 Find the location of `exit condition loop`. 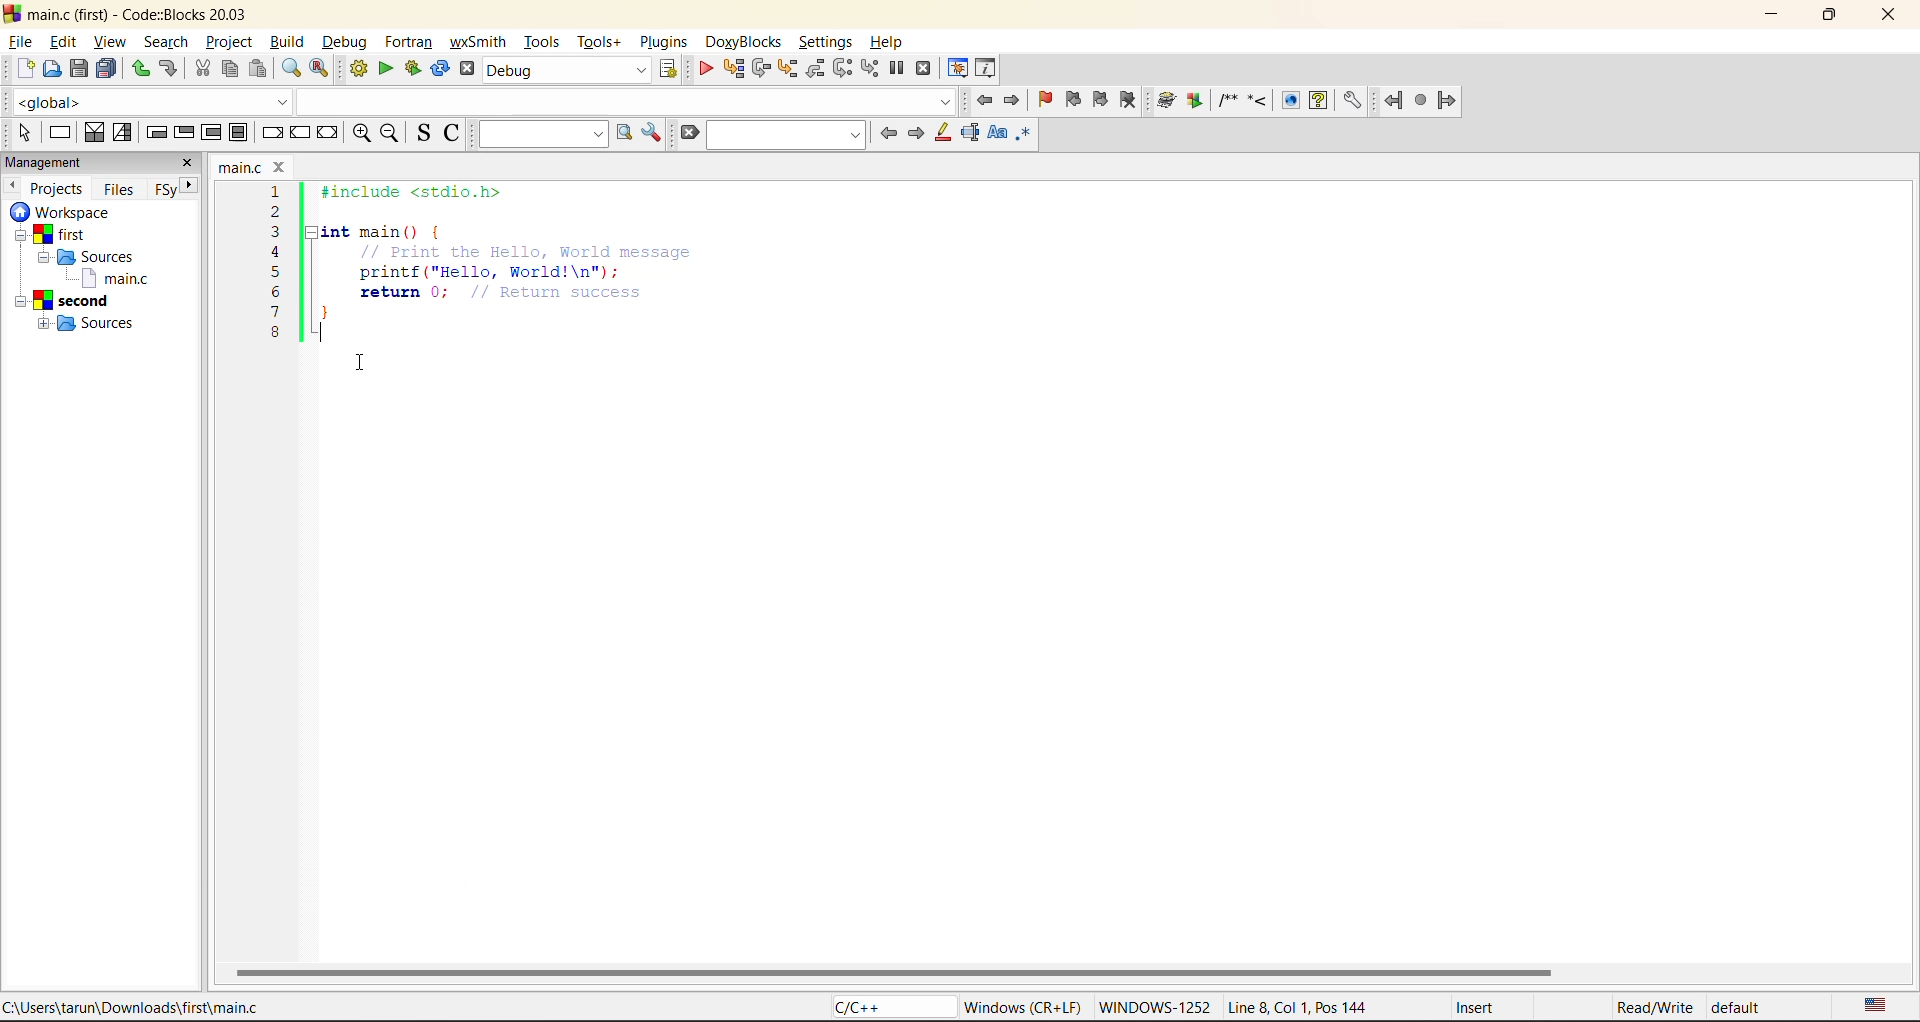

exit condition loop is located at coordinates (185, 131).